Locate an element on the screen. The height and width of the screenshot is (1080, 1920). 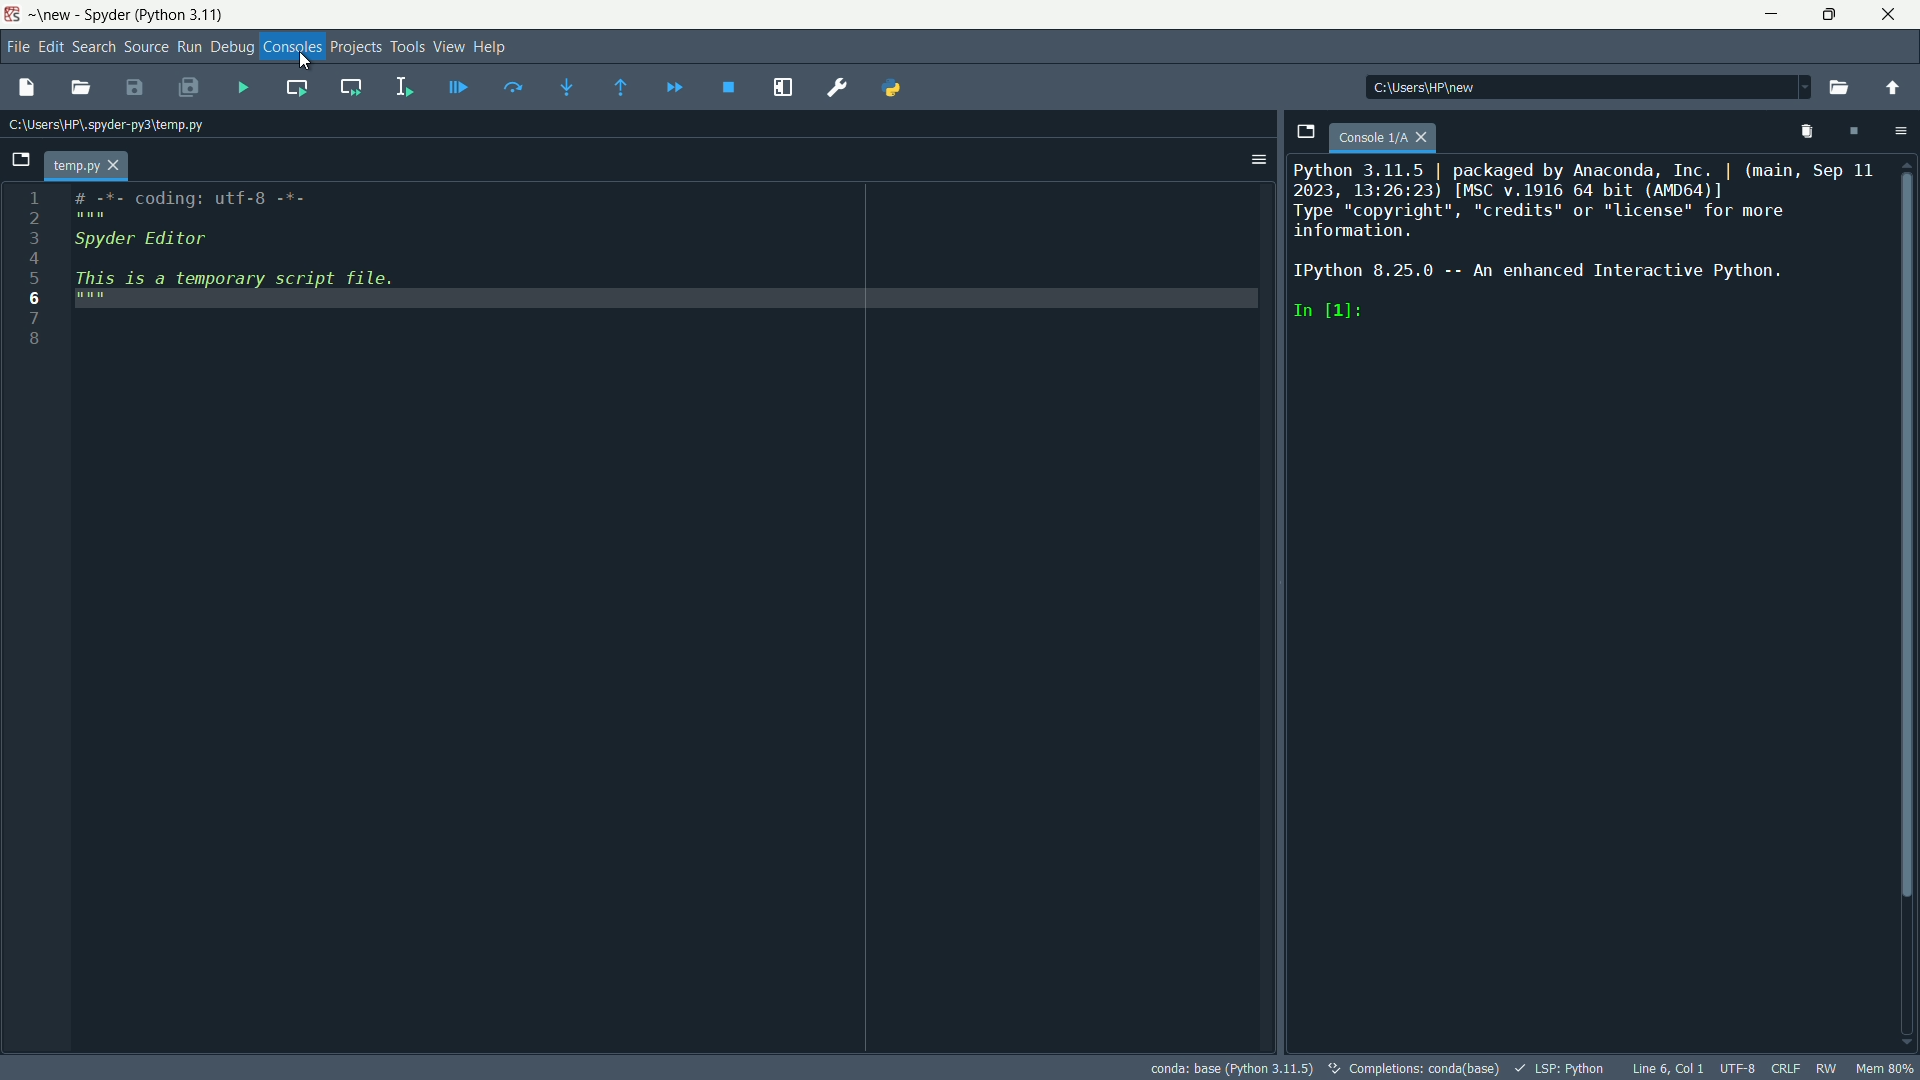
browse tabs is located at coordinates (20, 160).